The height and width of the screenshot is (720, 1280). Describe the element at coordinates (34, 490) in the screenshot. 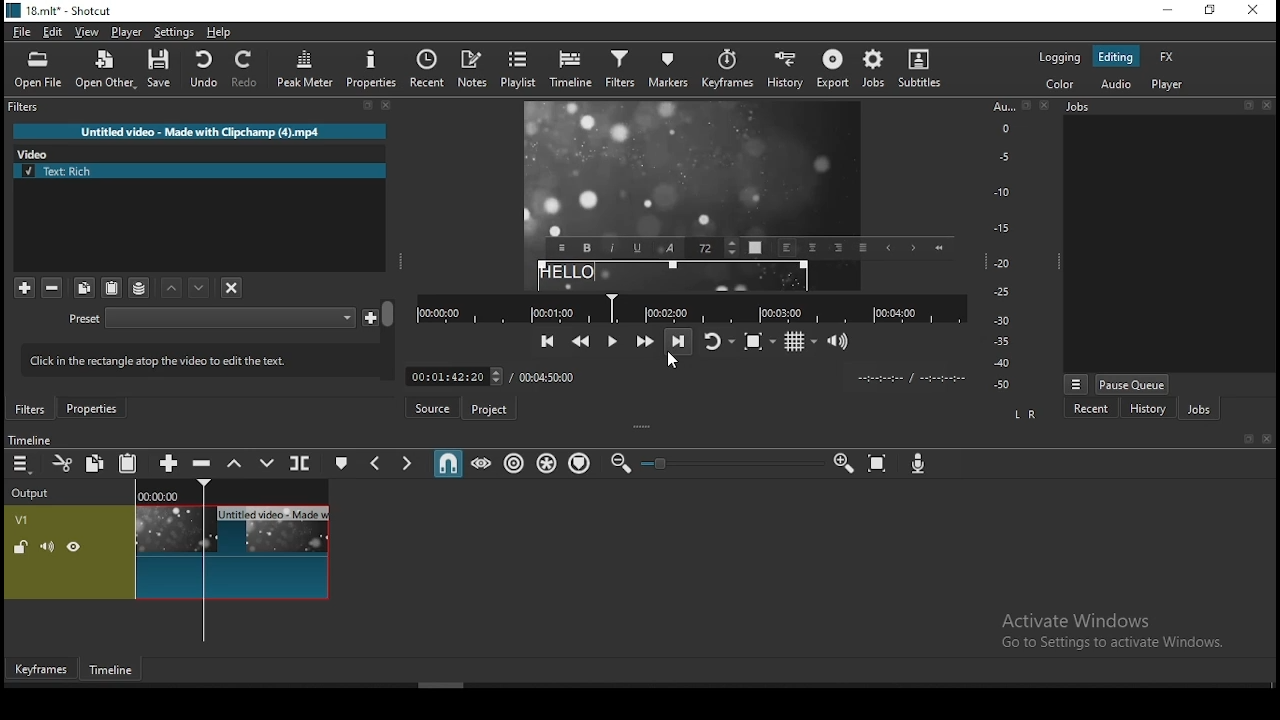

I see `Output` at that location.